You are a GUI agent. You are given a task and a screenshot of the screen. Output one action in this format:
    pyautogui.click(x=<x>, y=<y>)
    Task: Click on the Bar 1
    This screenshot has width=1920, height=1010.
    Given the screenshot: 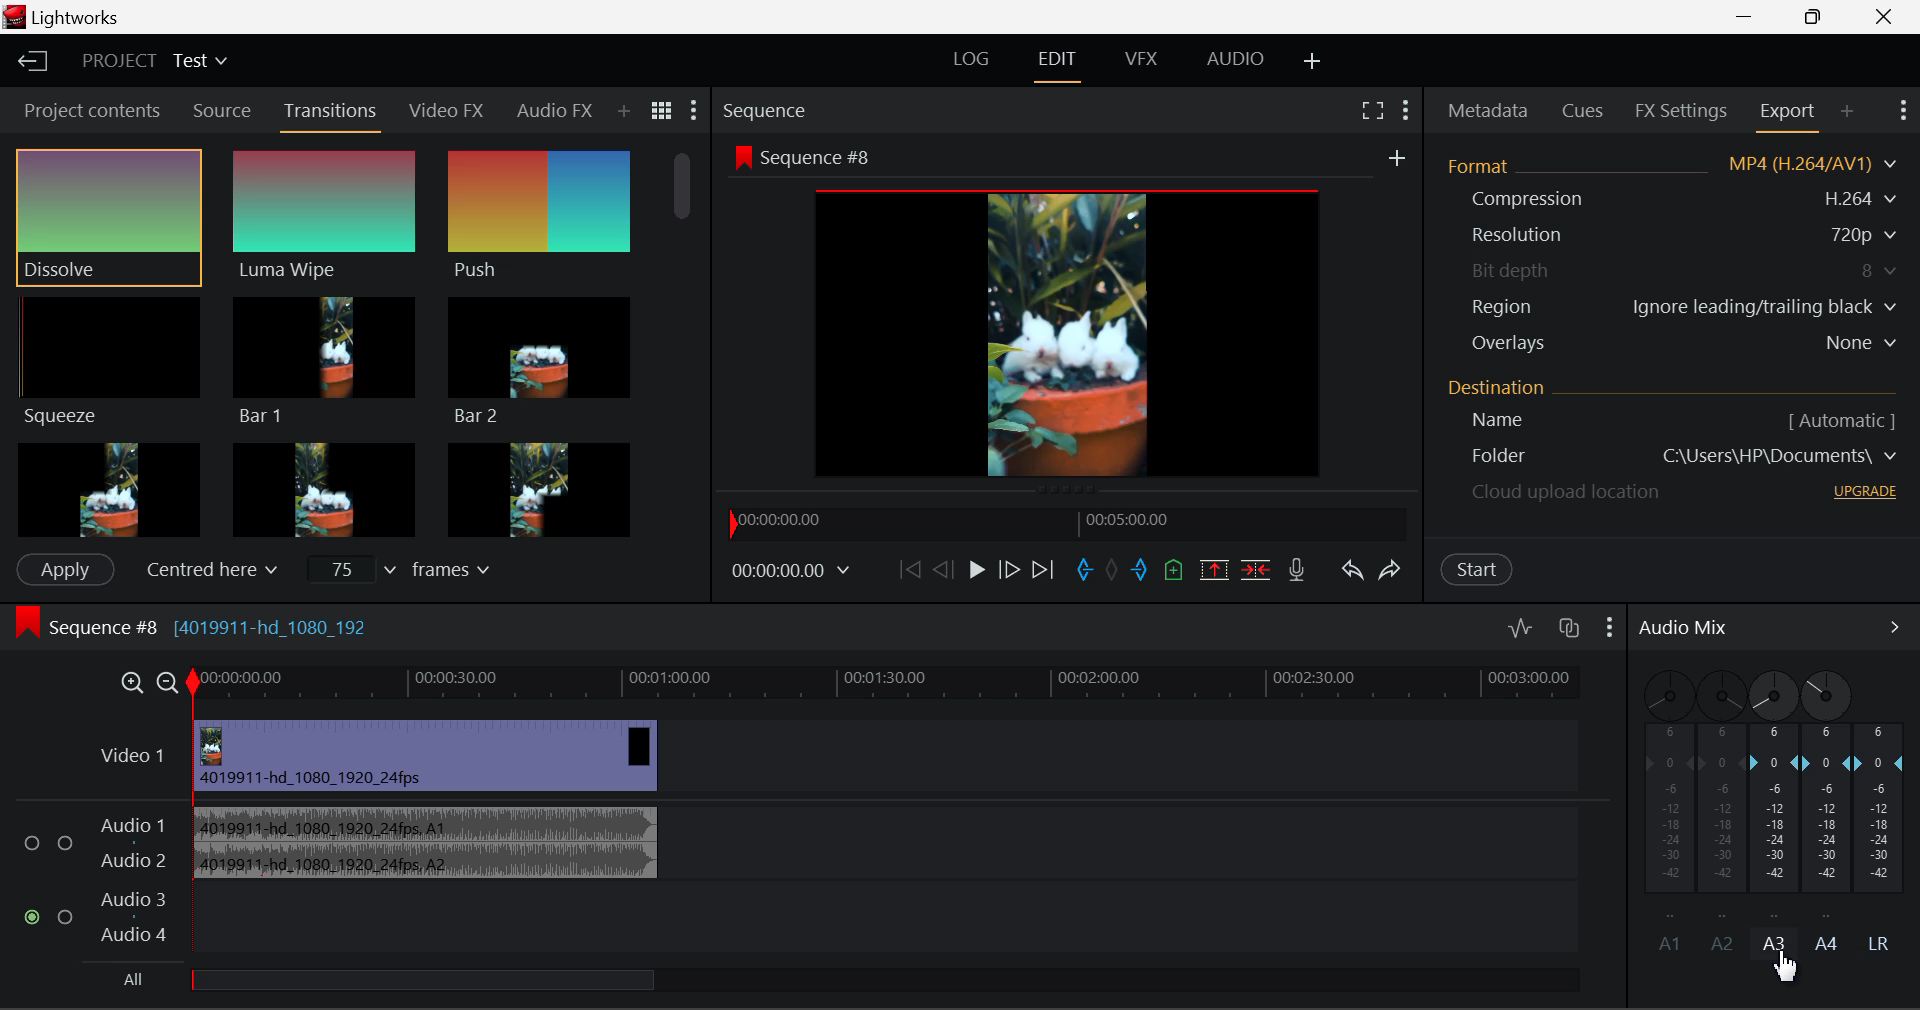 What is the action you would take?
    pyautogui.click(x=325, y=361)
    